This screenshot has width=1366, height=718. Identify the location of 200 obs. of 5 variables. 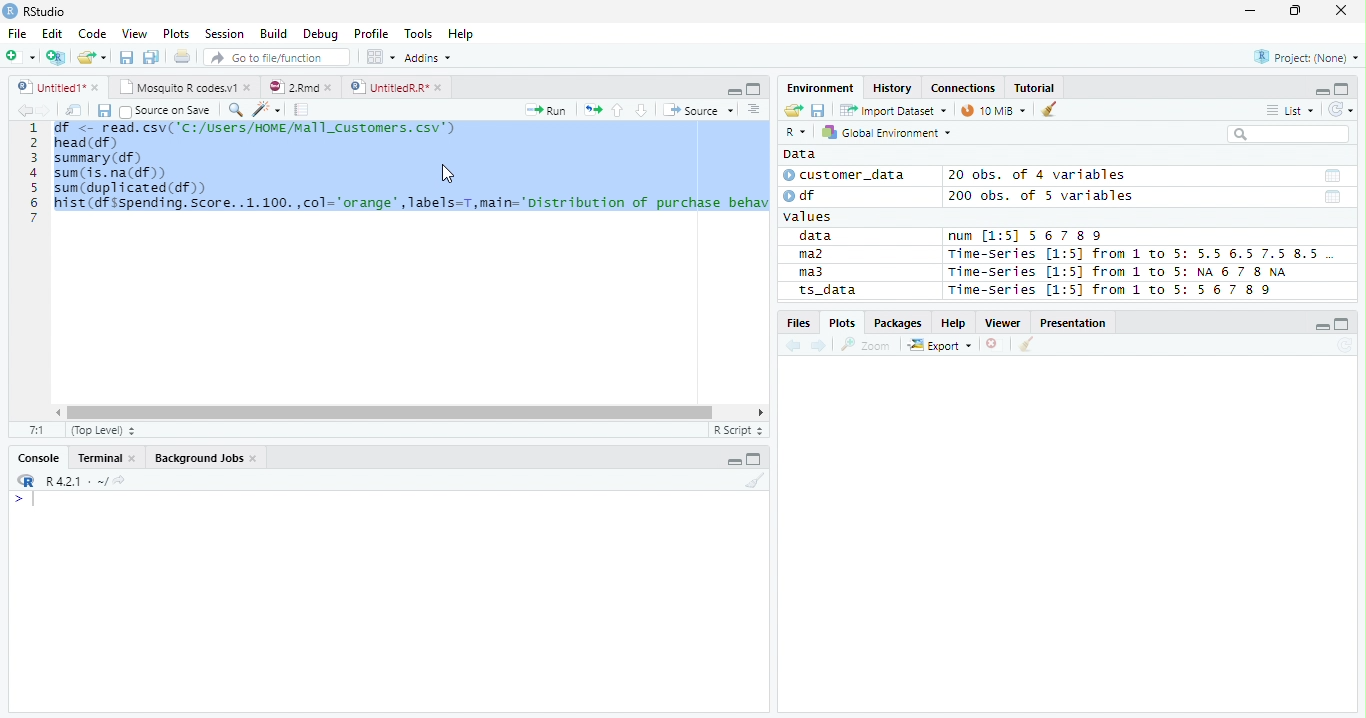
(1038, 198).